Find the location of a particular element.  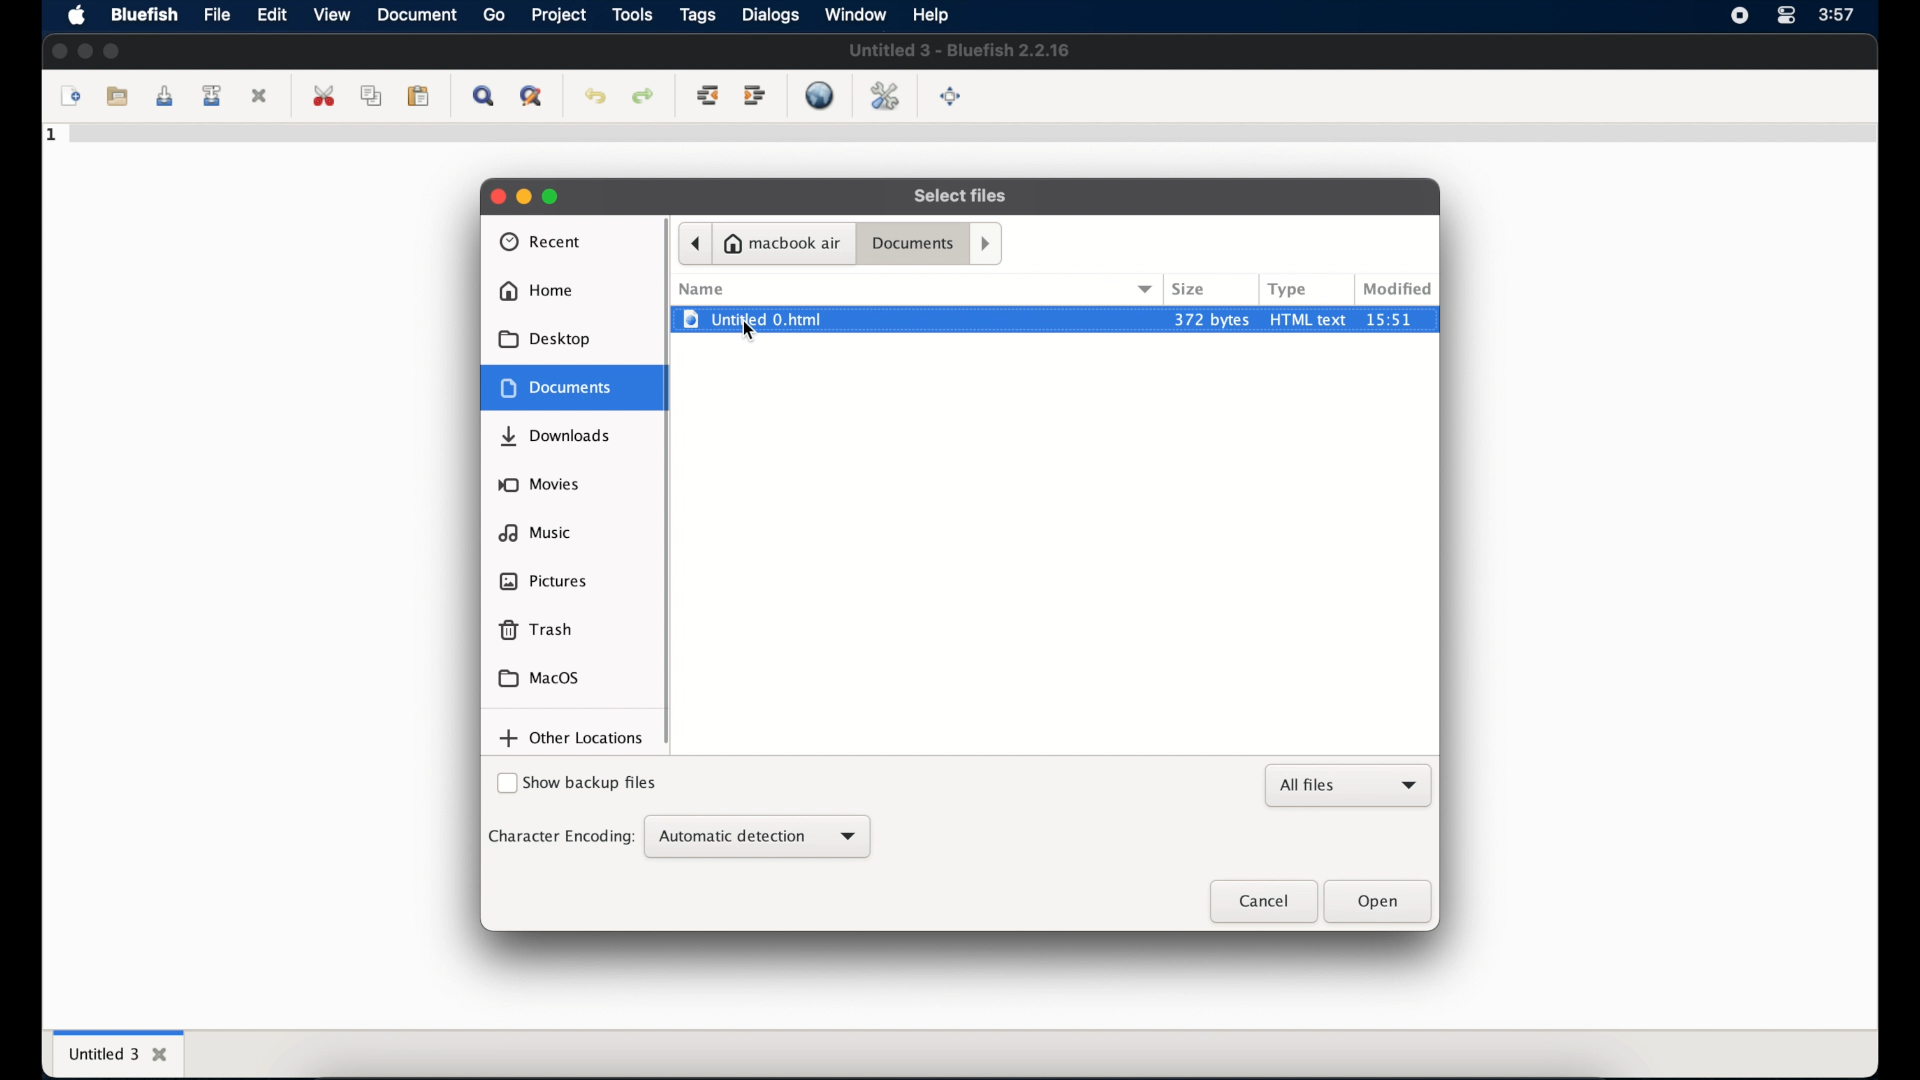

view is located at coordinates (331, 14).